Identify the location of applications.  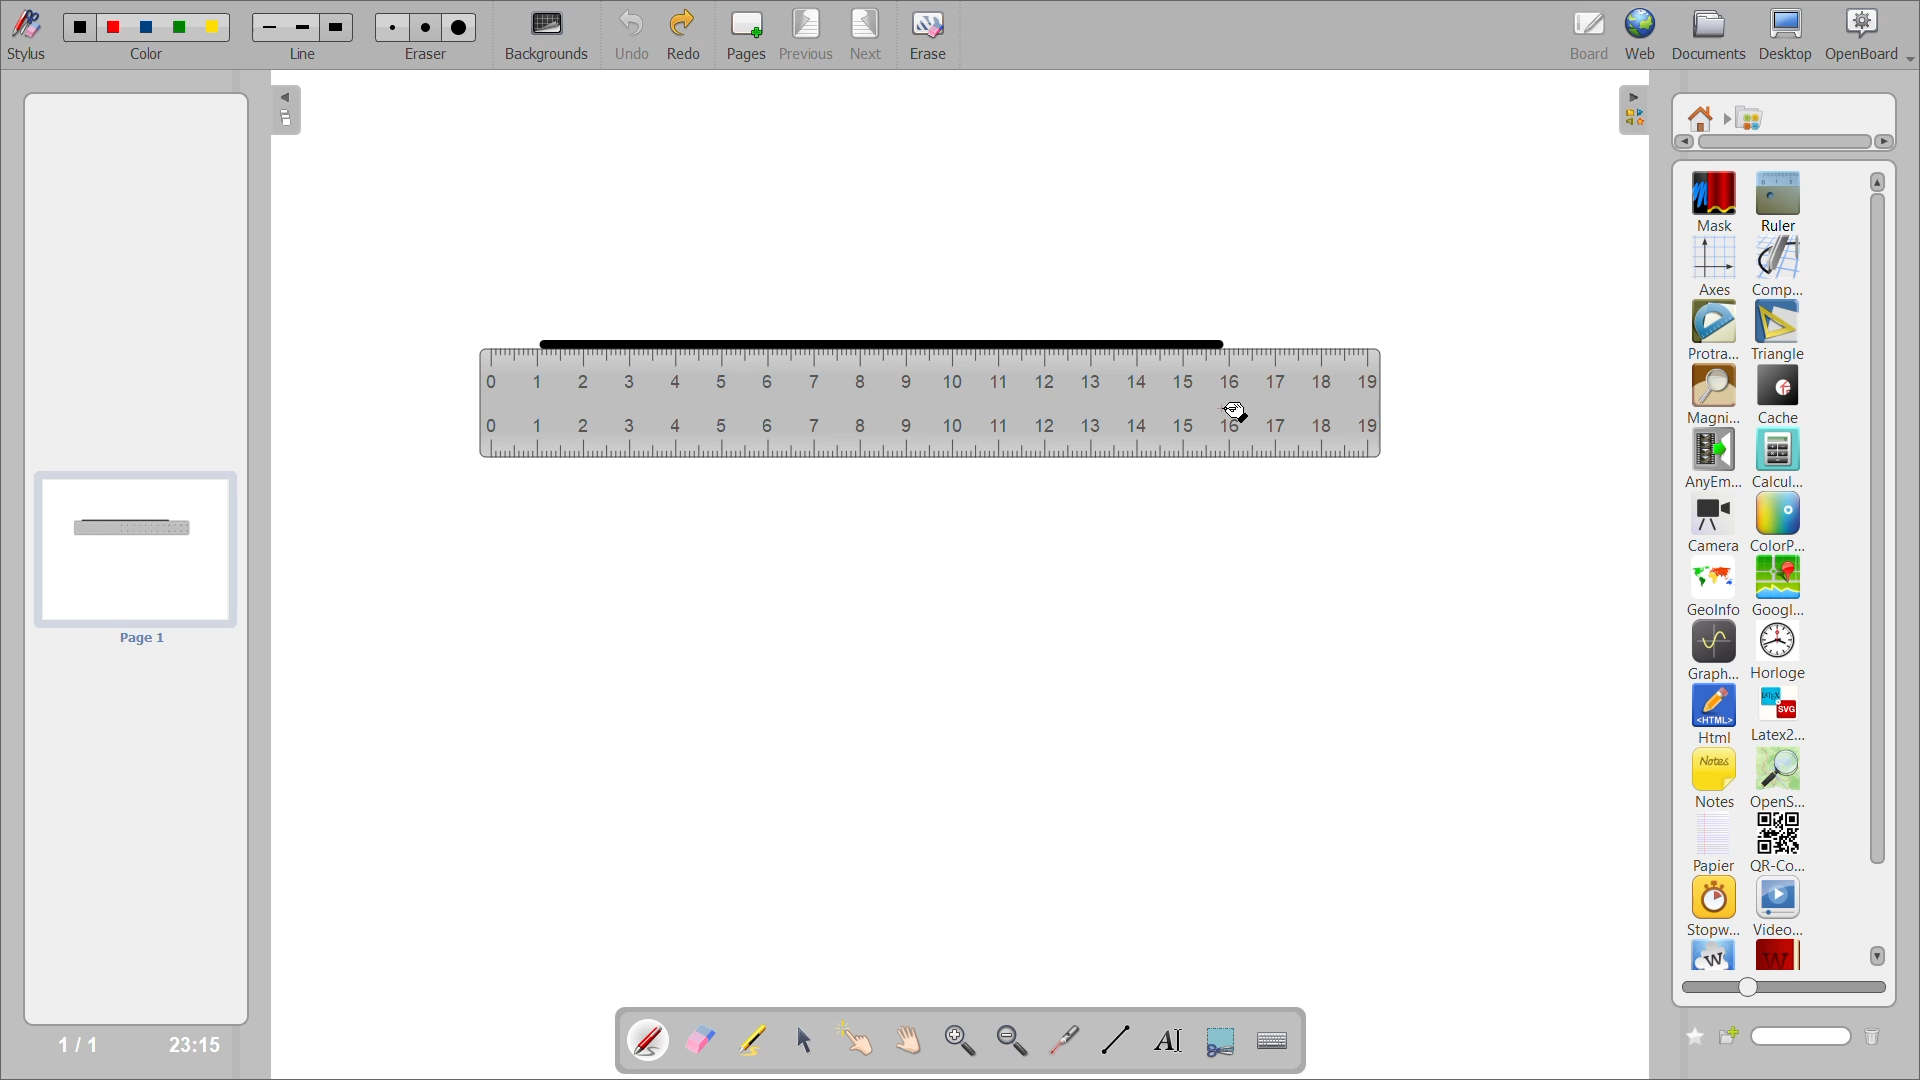
(1756, 118).